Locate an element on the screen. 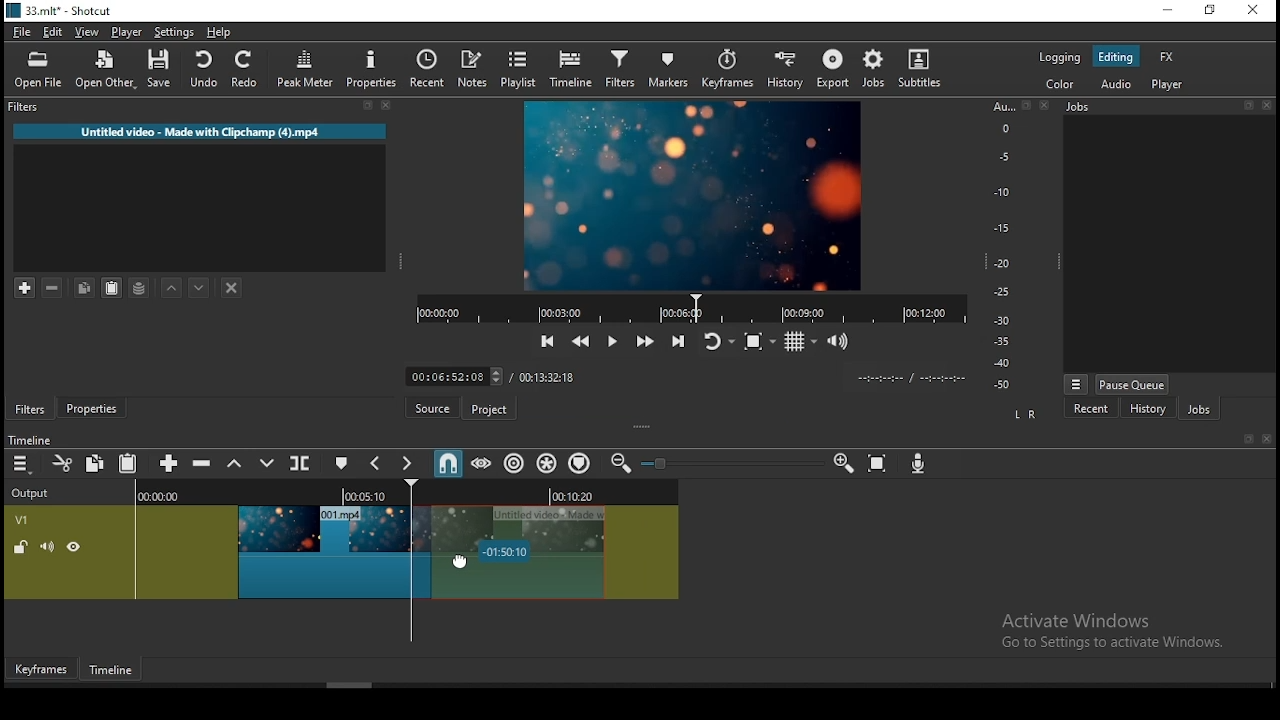 This screenshot has width=1280, height=720. editing is located at coordinates (1117, 60).